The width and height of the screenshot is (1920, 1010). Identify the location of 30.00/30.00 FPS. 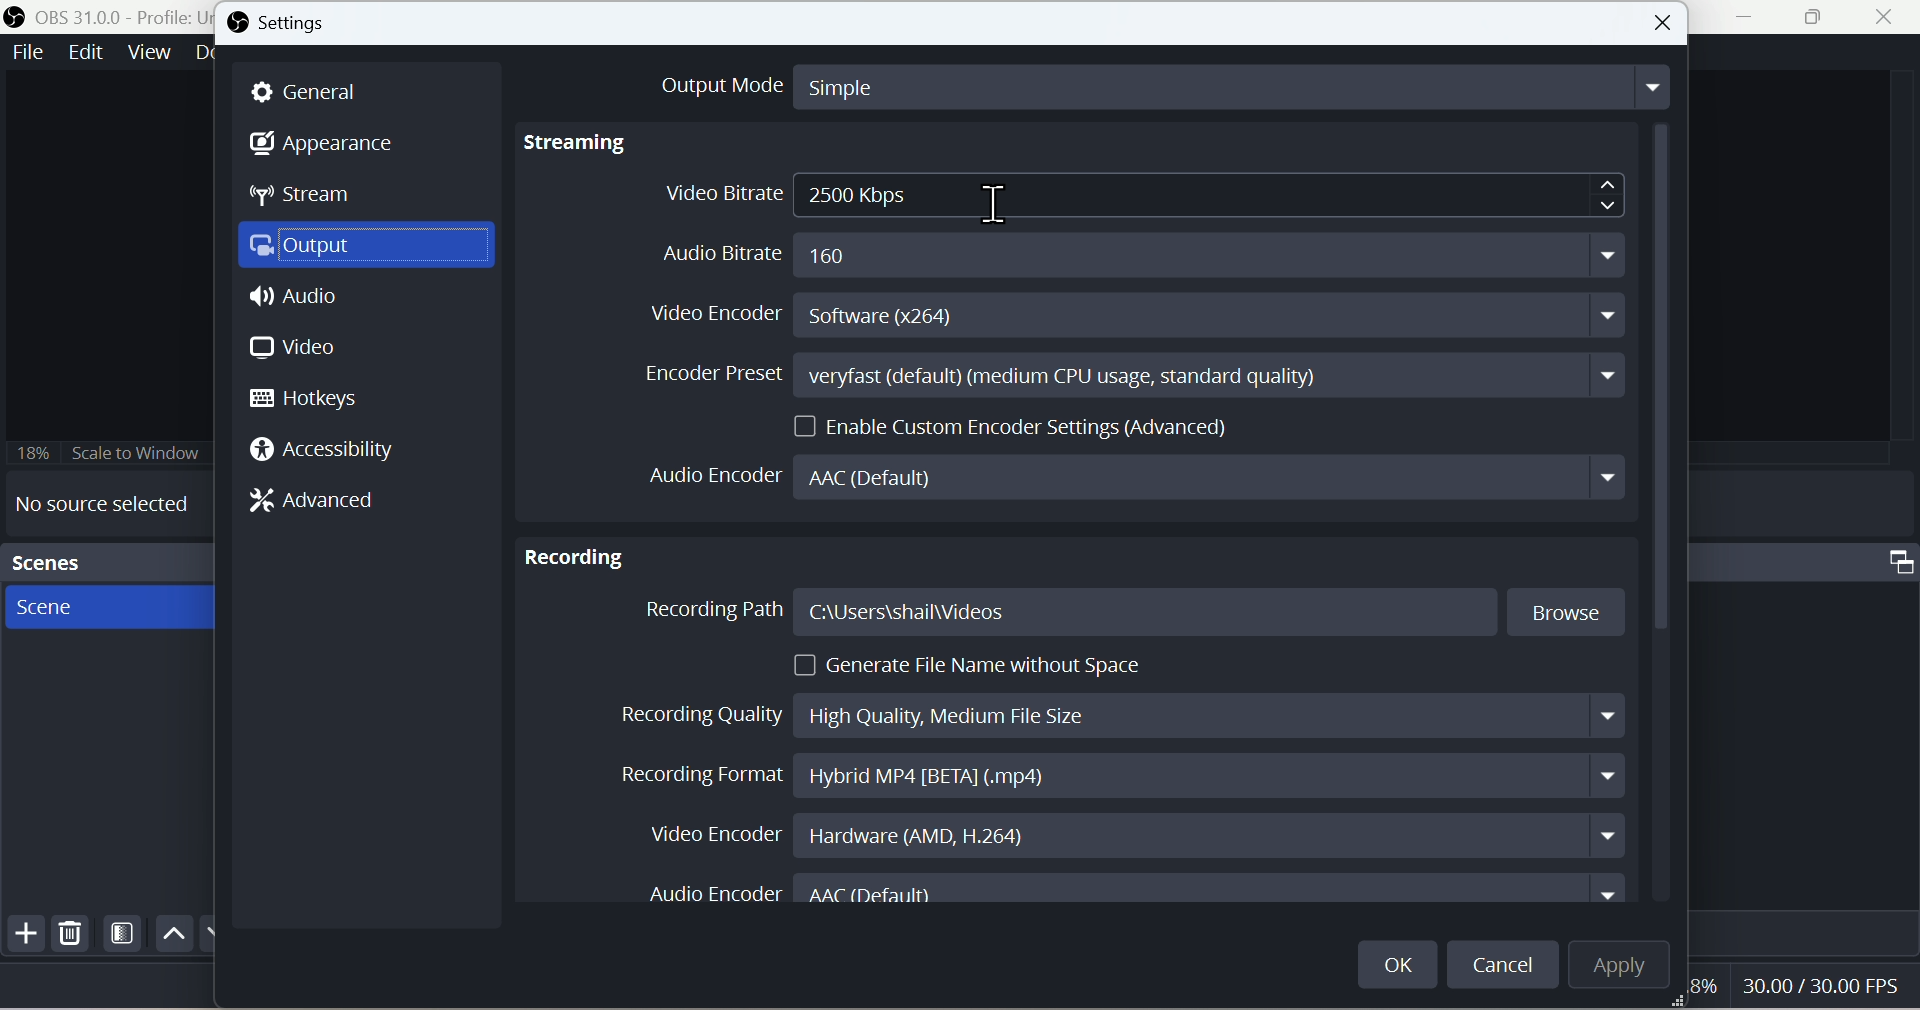
(1814, 984).